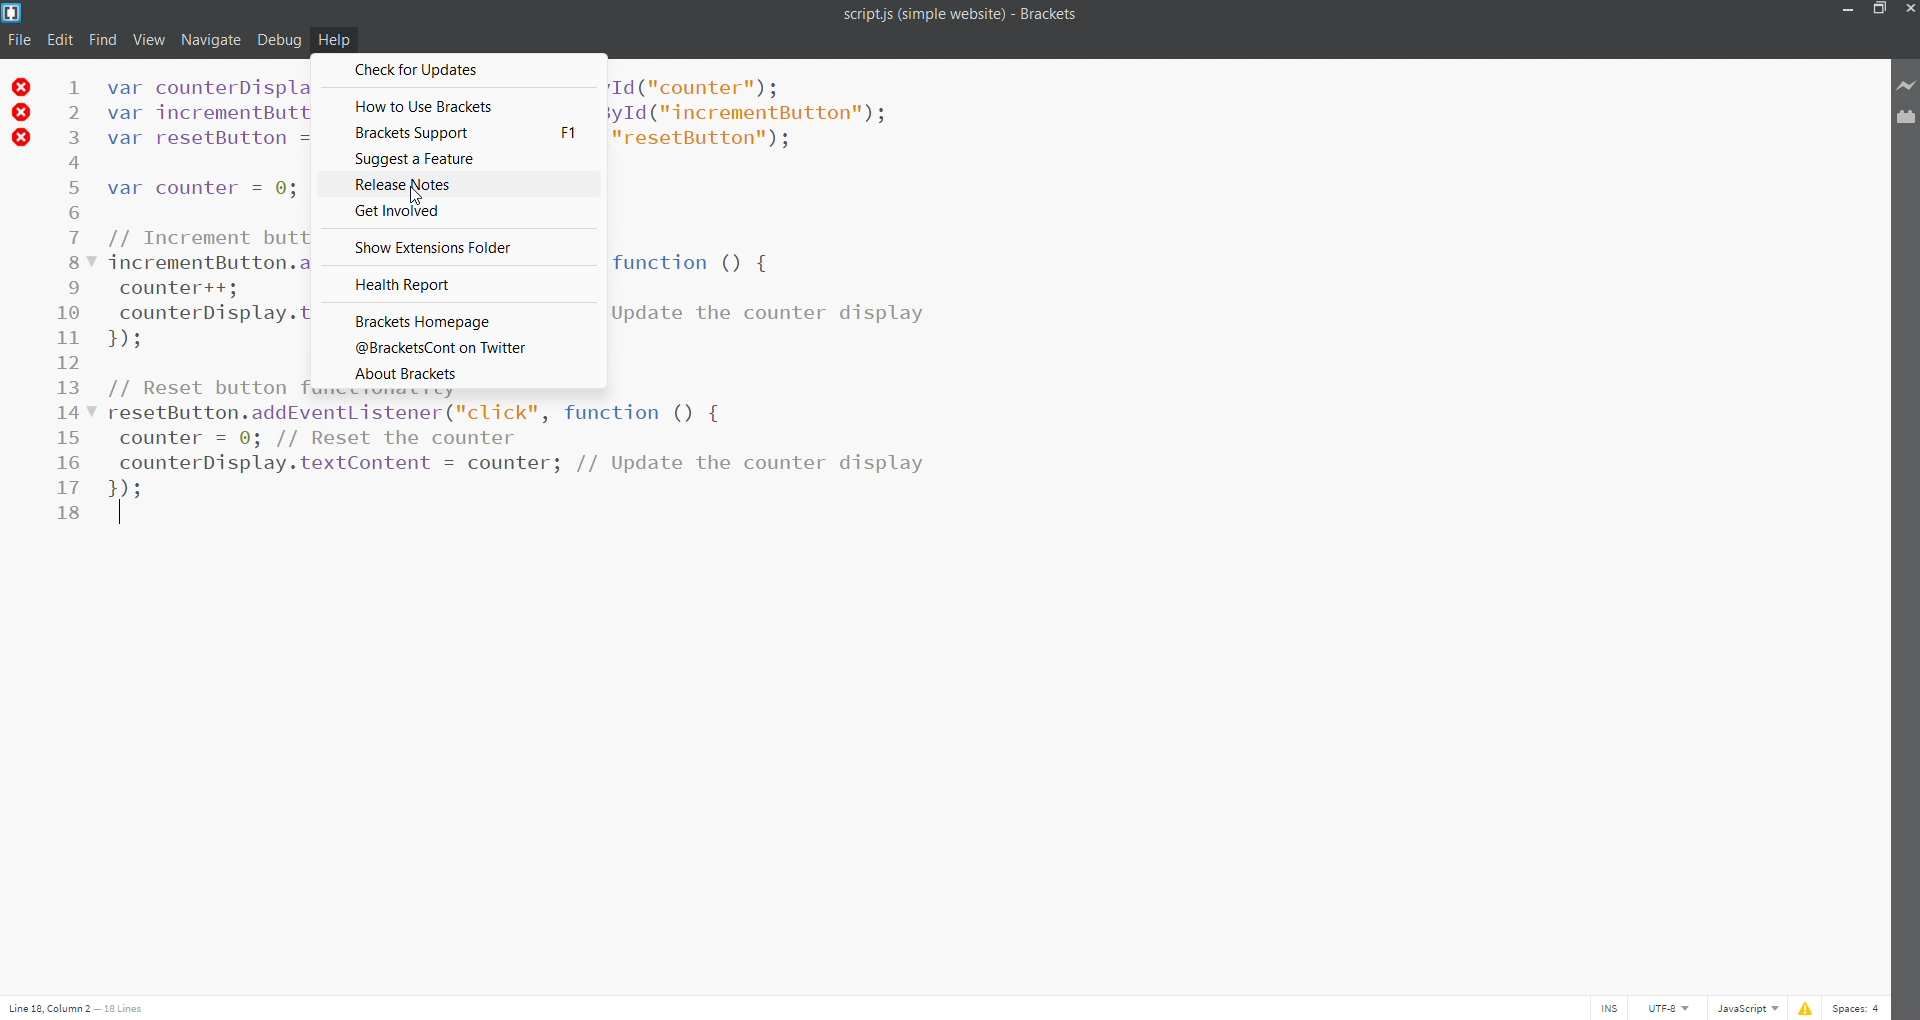 This screenshot has height=1020, width=1920. I want to click on close, so click(1908, 9).